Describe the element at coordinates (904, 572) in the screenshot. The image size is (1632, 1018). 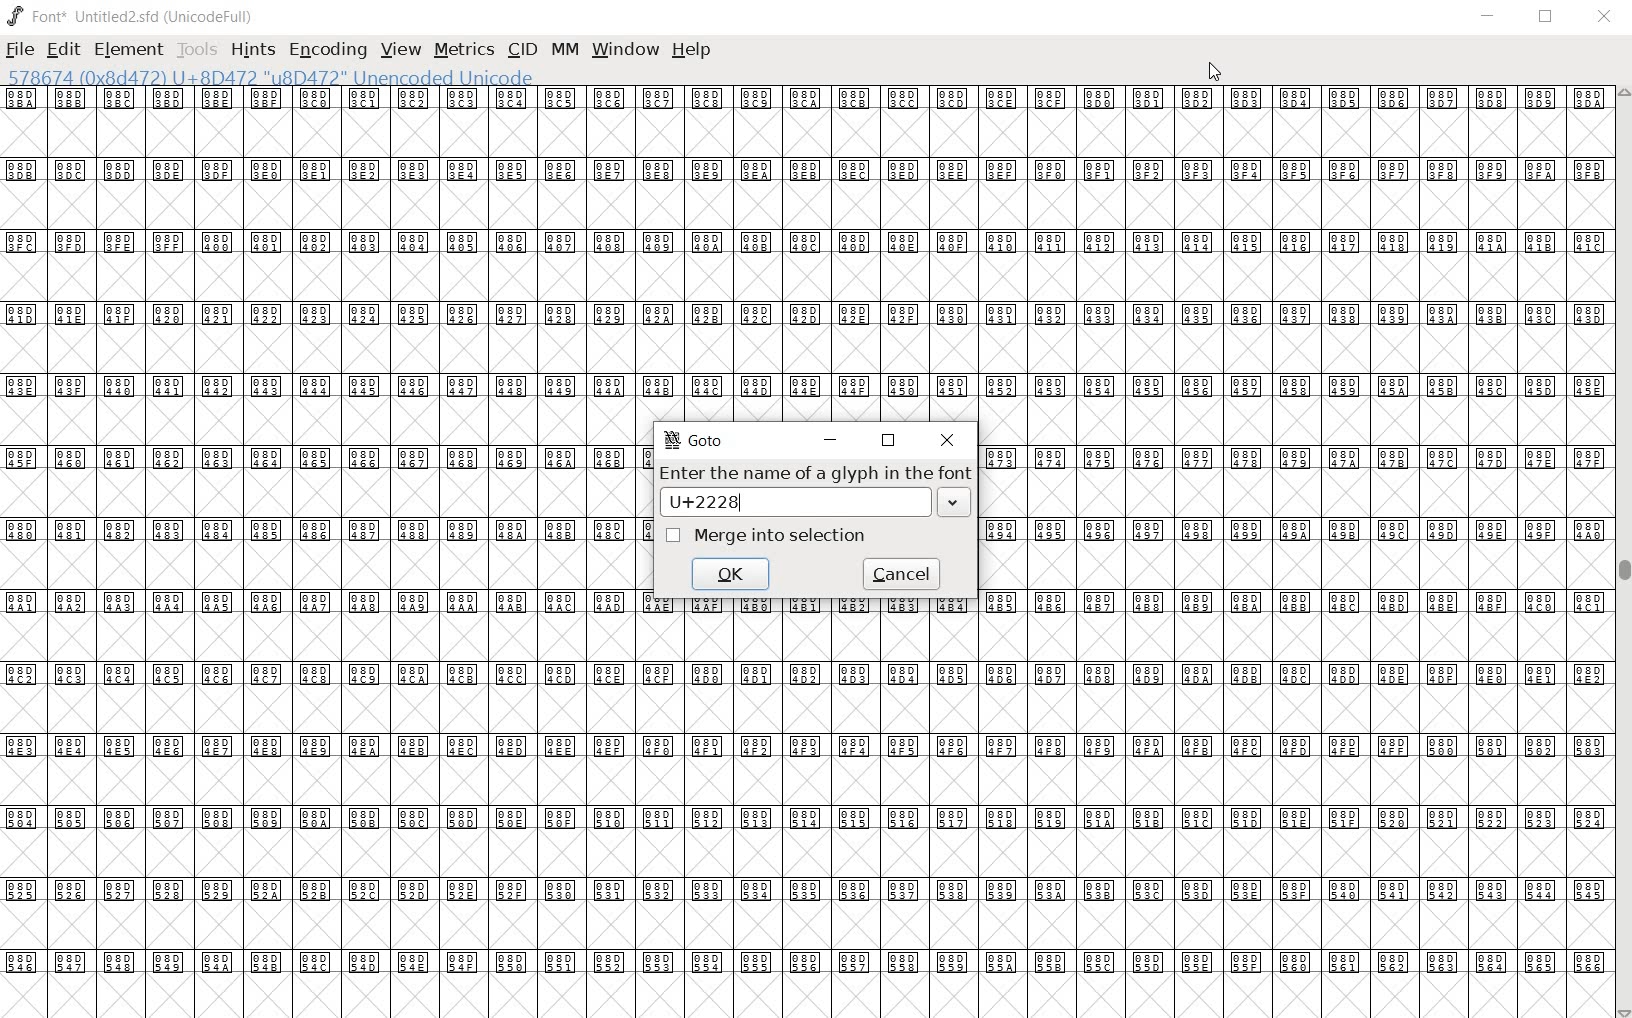
I see `cancel` at that location.